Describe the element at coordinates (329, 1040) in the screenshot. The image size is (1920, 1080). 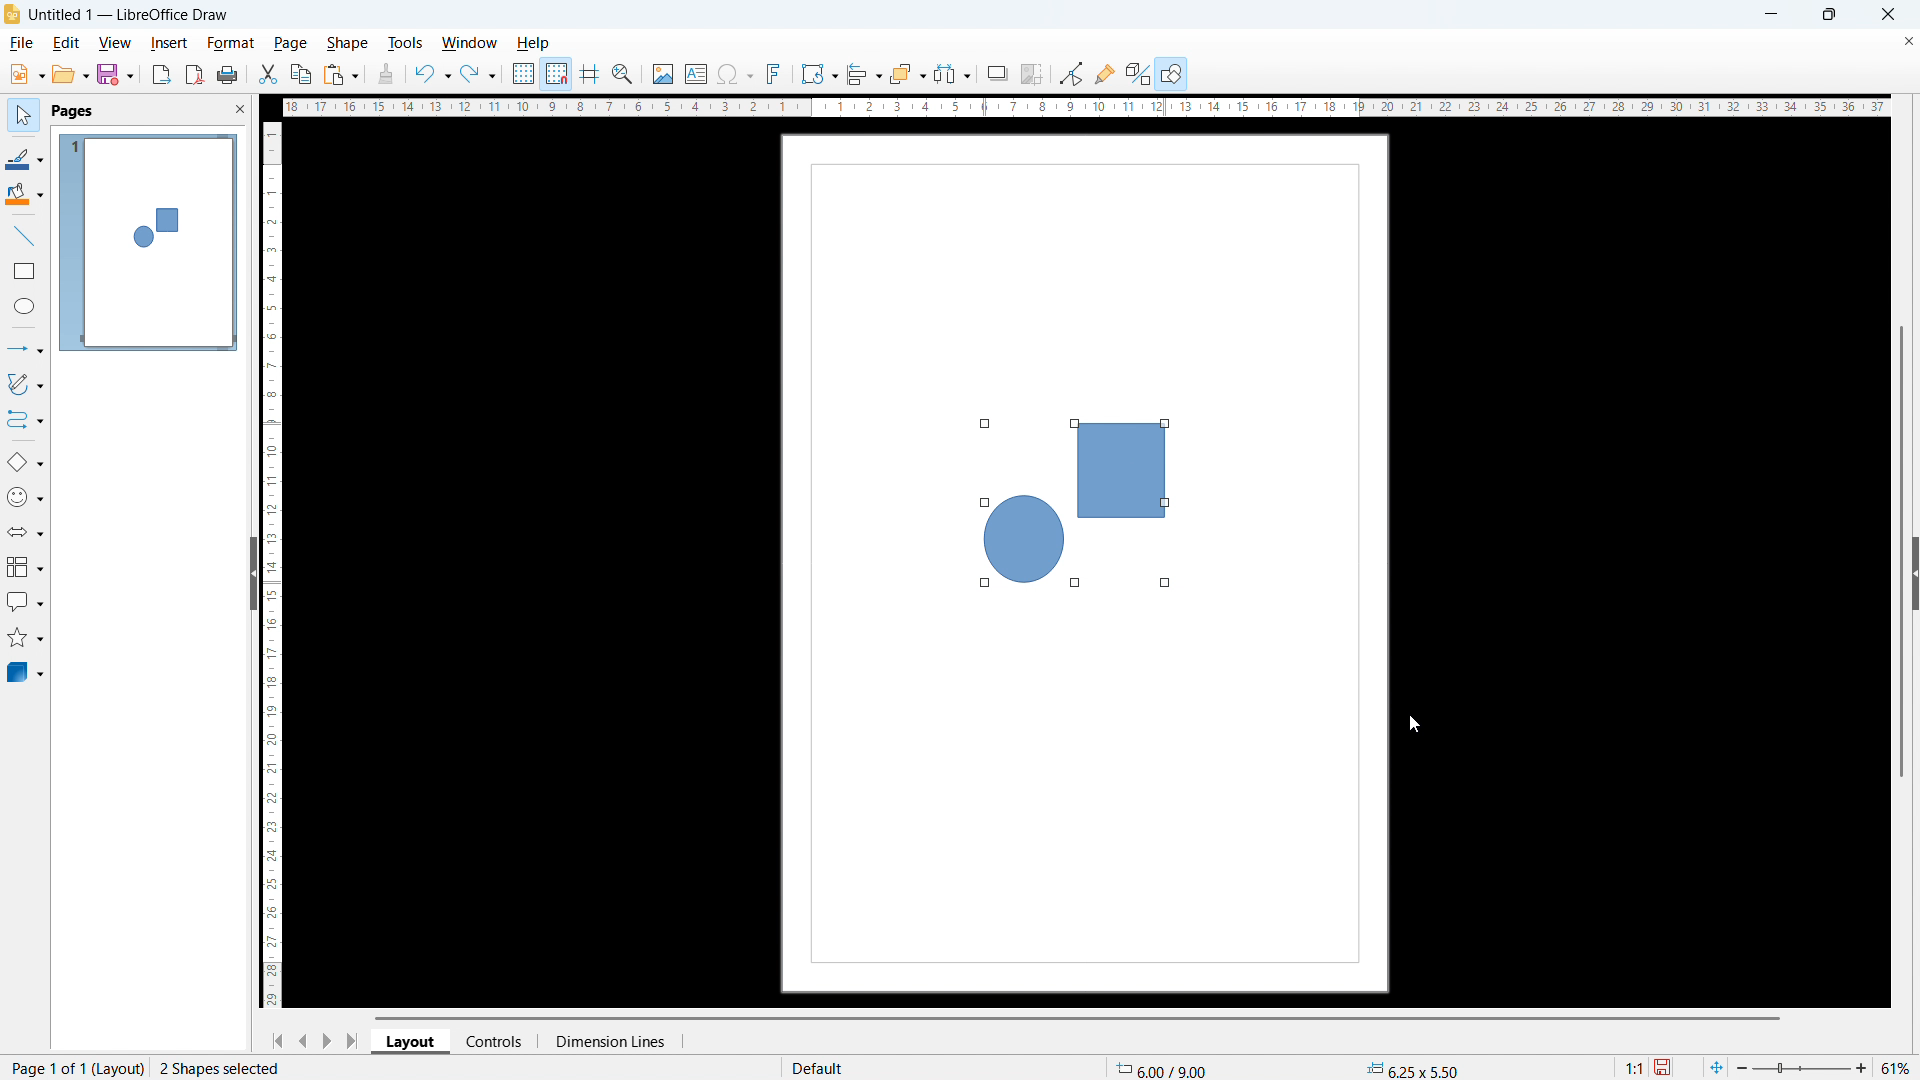
I see `next page` at that location.